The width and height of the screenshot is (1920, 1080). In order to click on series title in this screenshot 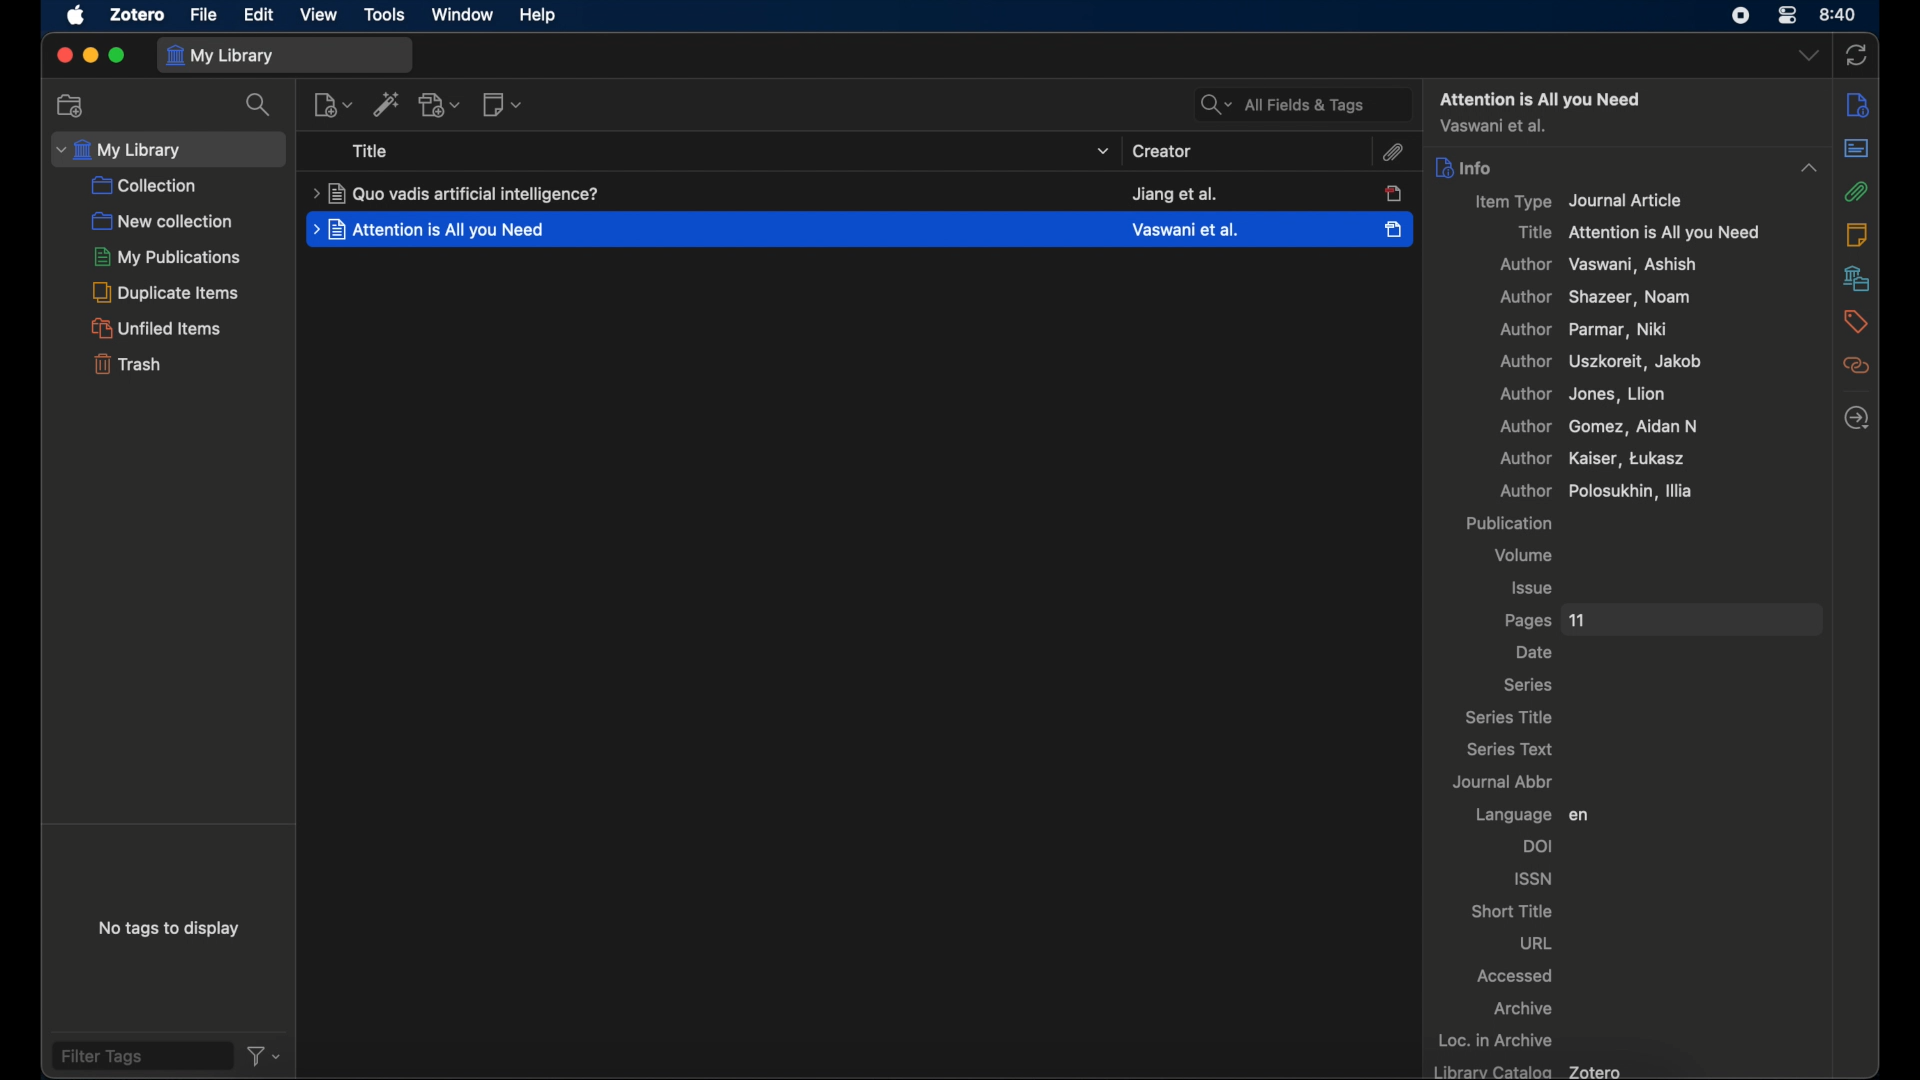, I will do `click(1509, 716)`.